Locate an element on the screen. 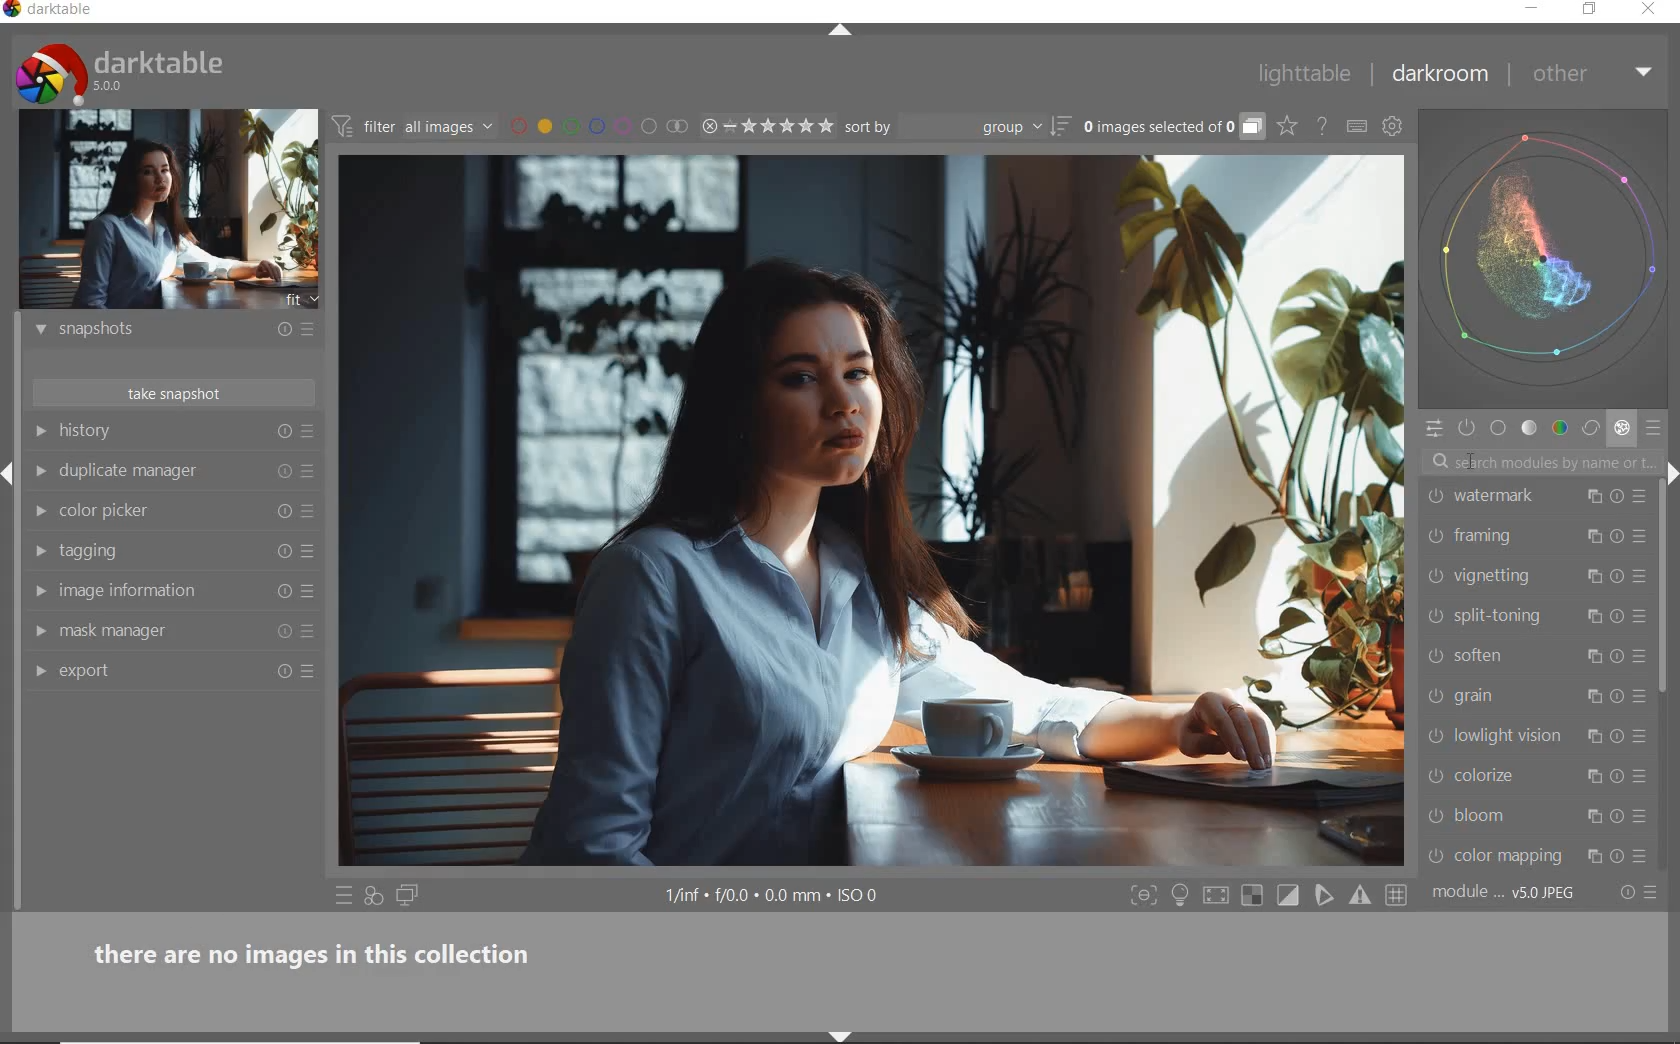 Image resolution: width=1680 pixels, height=1044 pixels. reset is located at coordinates (279, 332).